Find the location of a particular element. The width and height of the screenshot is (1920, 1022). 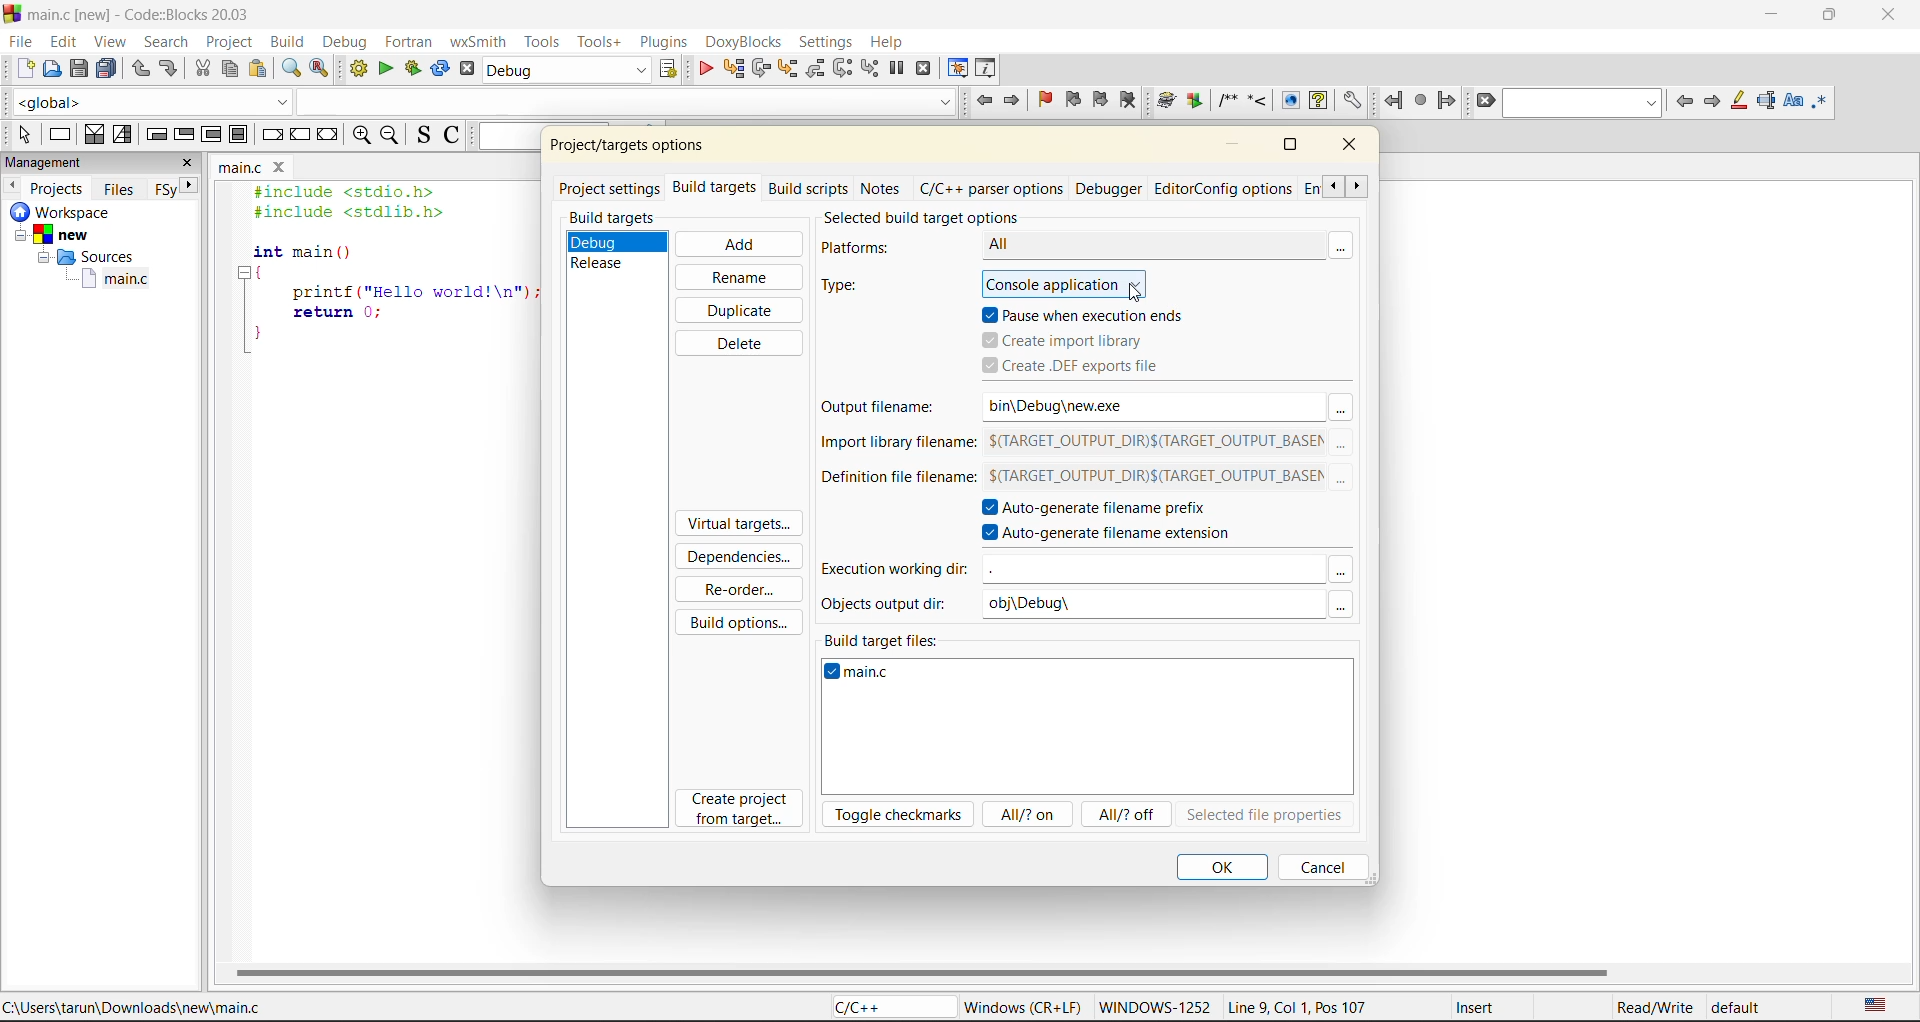

decision is located at coordinates (95, 135).